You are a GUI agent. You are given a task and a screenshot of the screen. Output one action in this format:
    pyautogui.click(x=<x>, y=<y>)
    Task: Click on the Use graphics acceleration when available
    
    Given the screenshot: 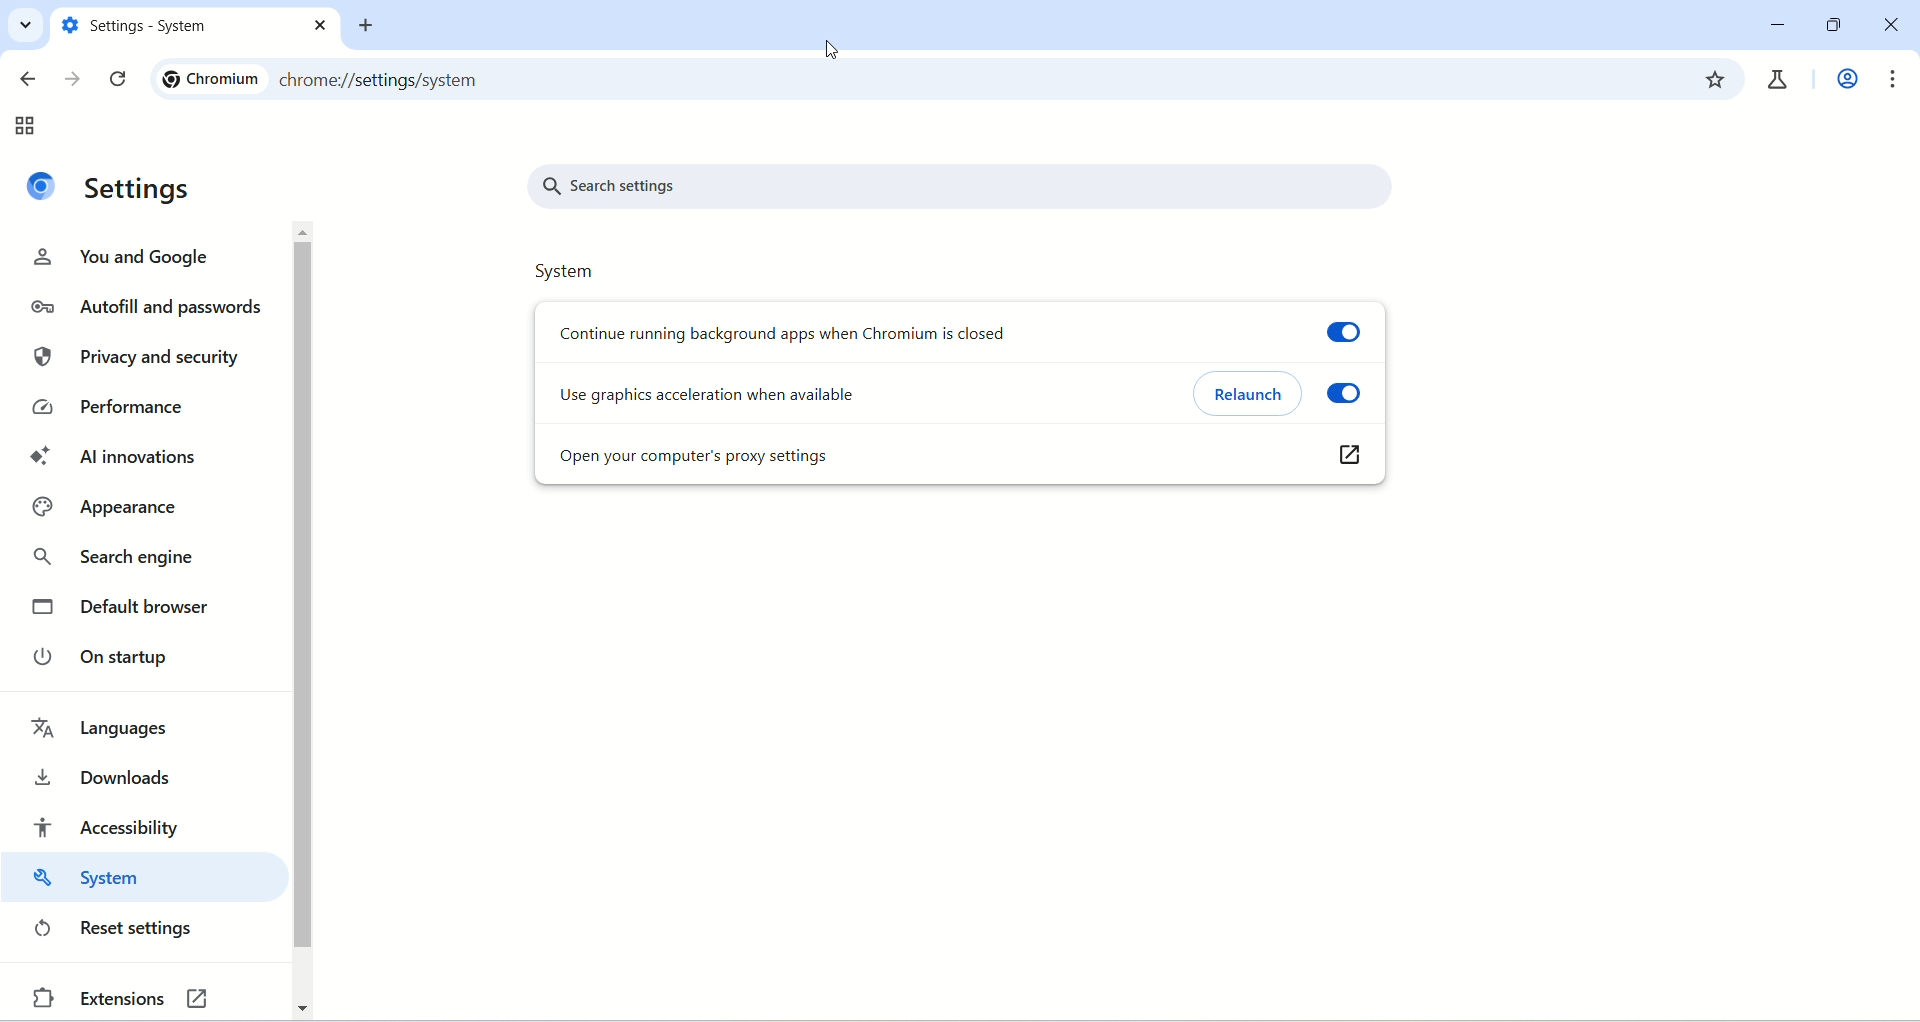 What is the action you would take?
    pyautogui.click(x=759, y=398)
    